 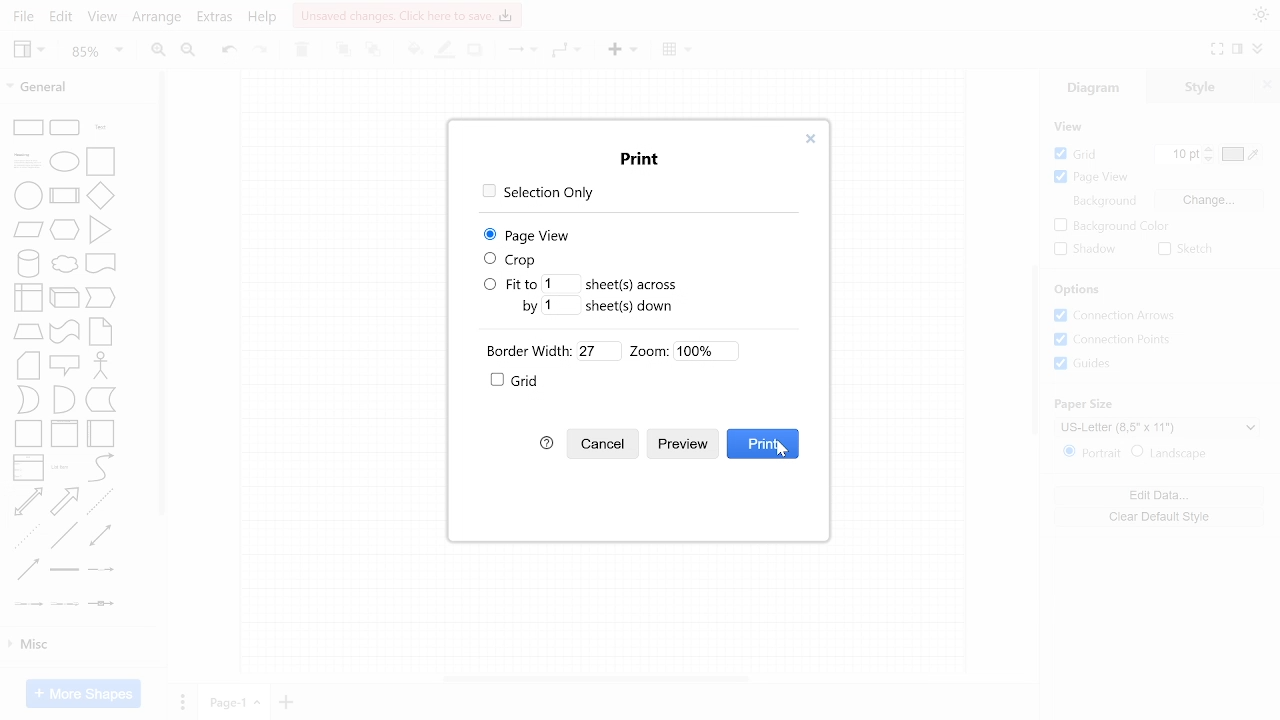 What do you see at coordinates (1238, 48) in the screenshot?
I see `Format` at bounding box center [1238, 48].